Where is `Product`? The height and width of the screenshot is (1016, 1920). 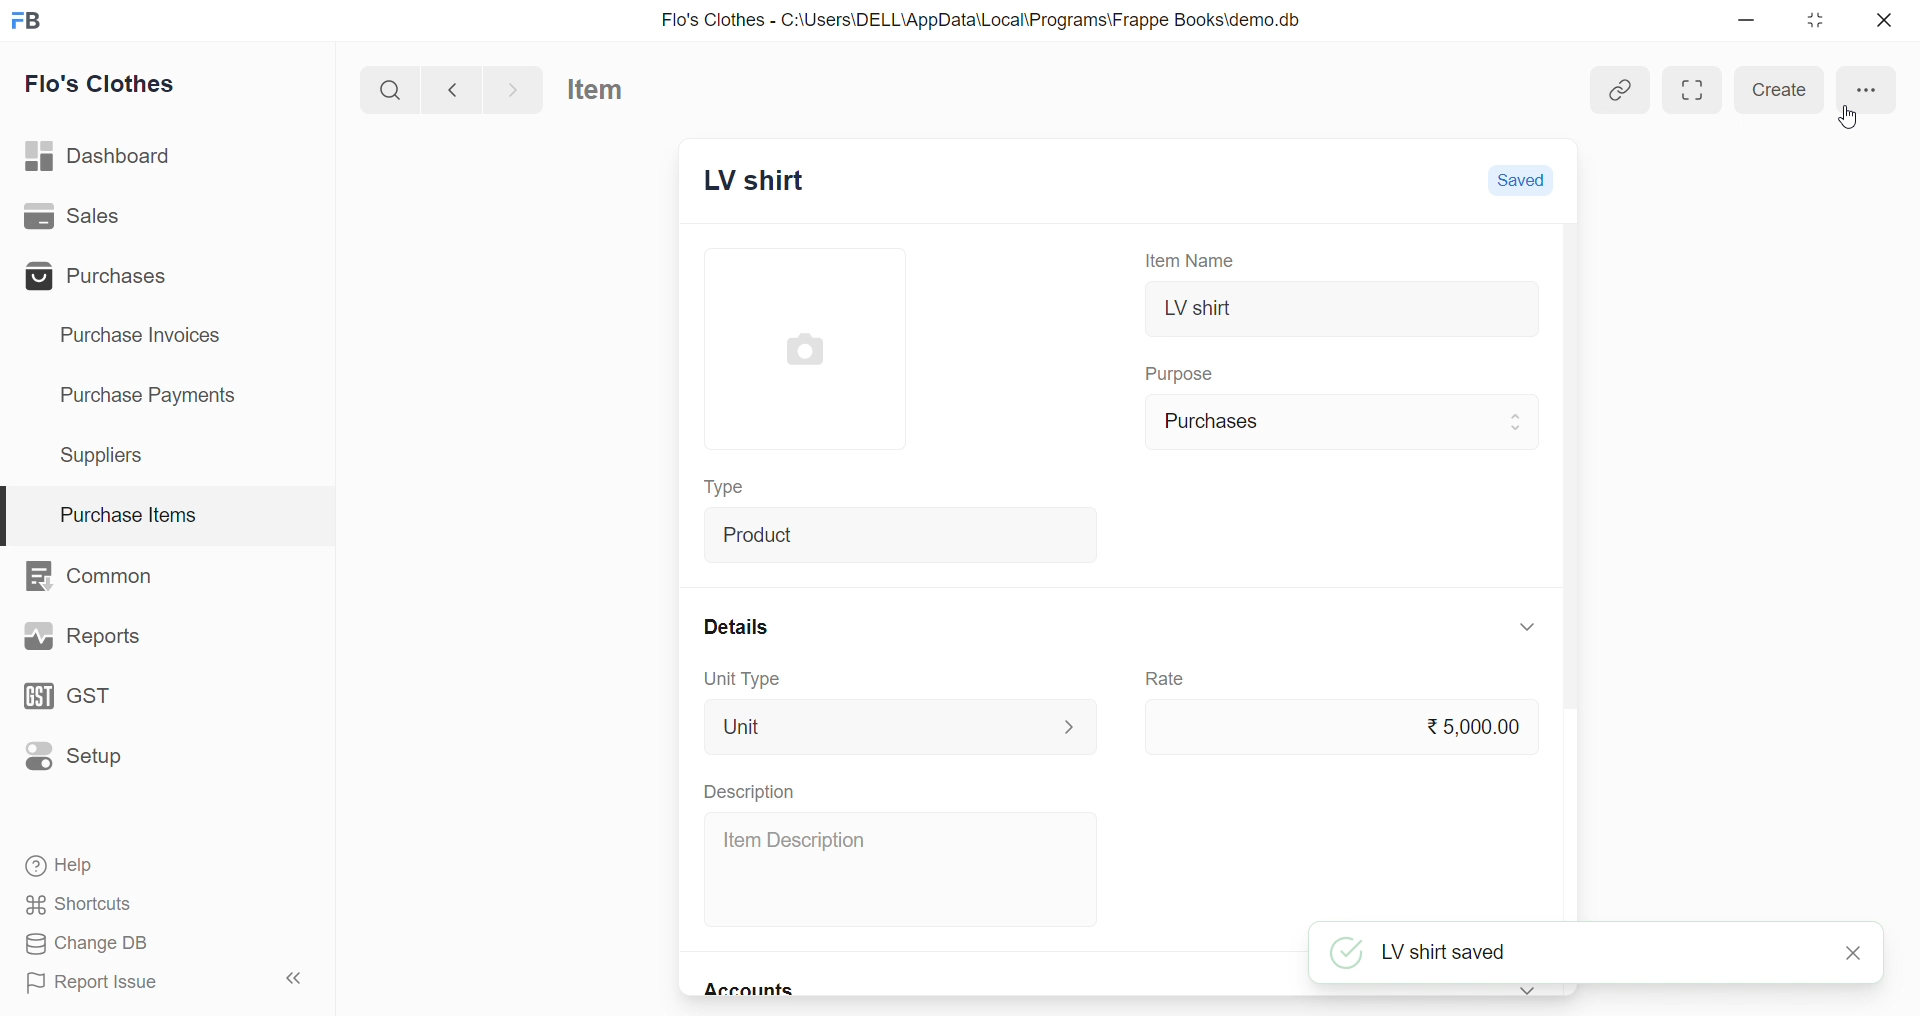
Product is located at coordinates (905, 533).